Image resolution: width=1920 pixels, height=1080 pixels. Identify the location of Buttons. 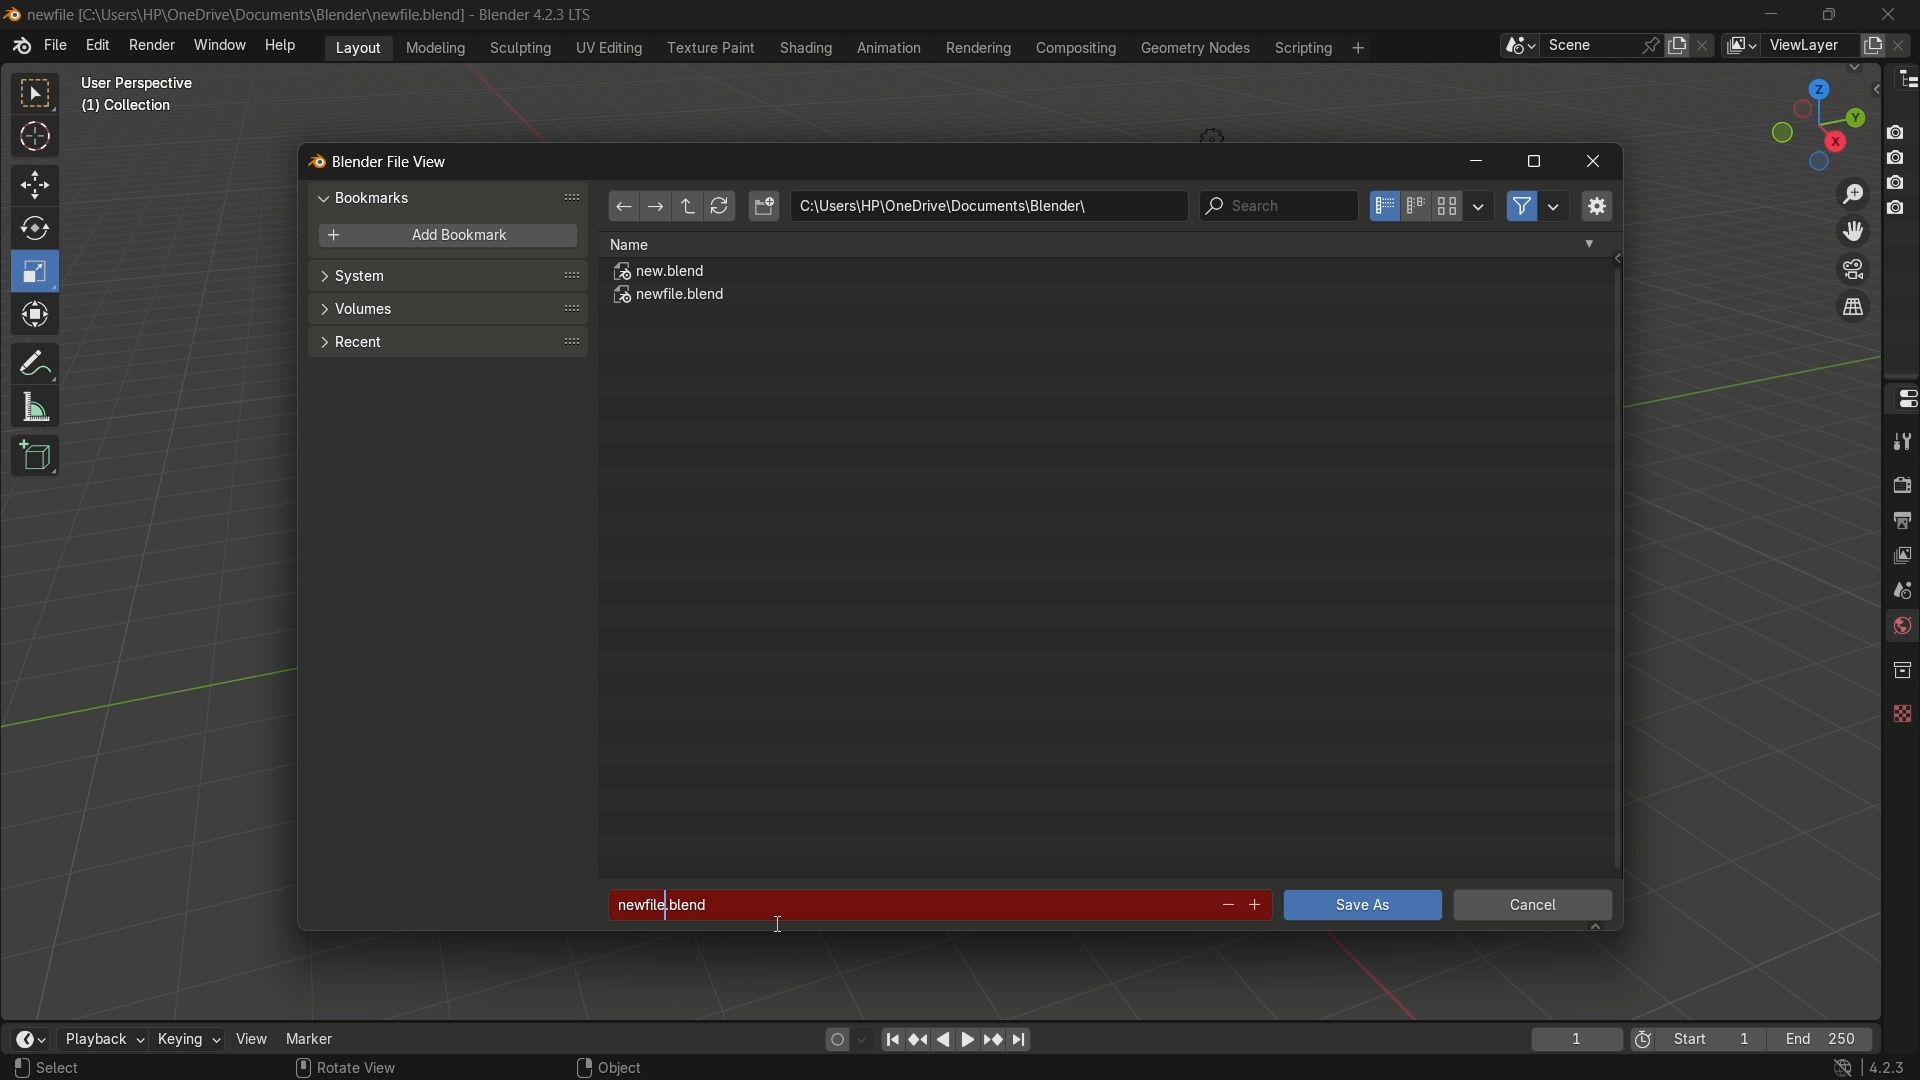
(1903, 168).